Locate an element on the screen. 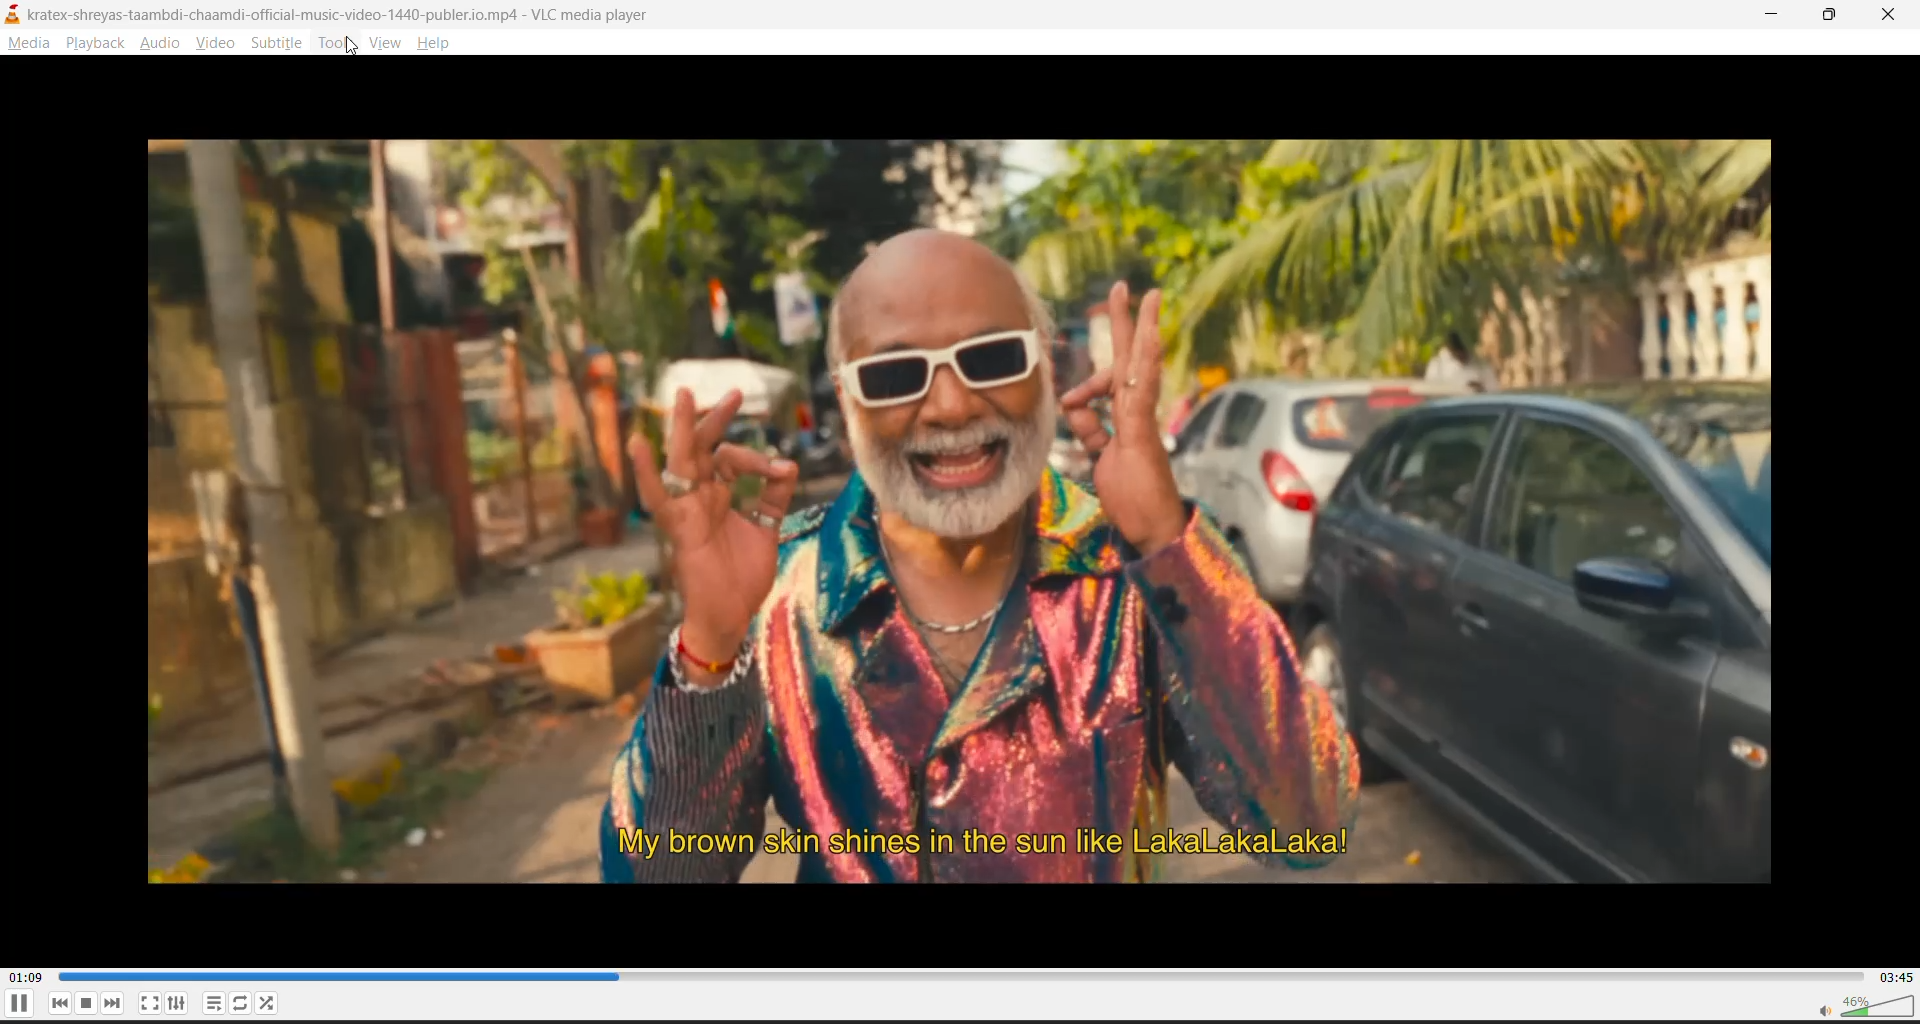 The width and height of the screenshot is (1920, 1024). settings is located at coordinates (184, 1003).